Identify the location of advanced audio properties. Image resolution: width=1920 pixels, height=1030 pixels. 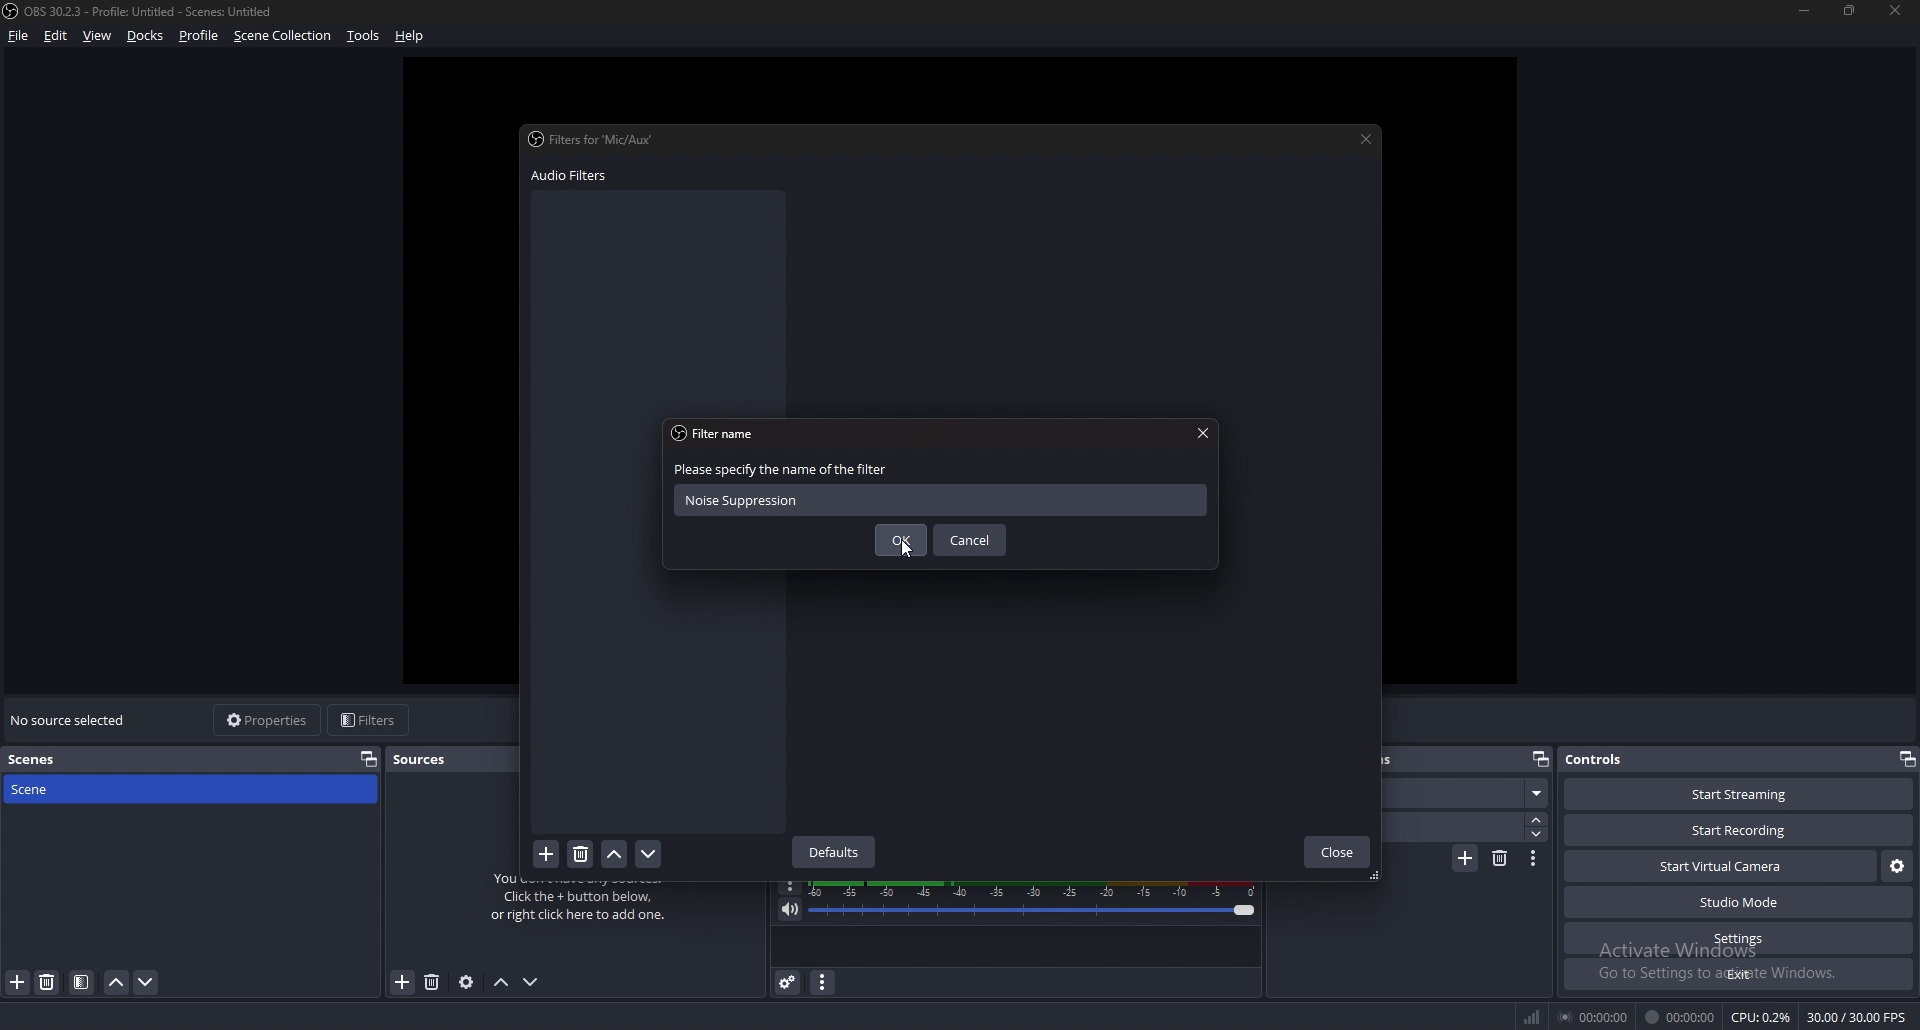
(788, 982).